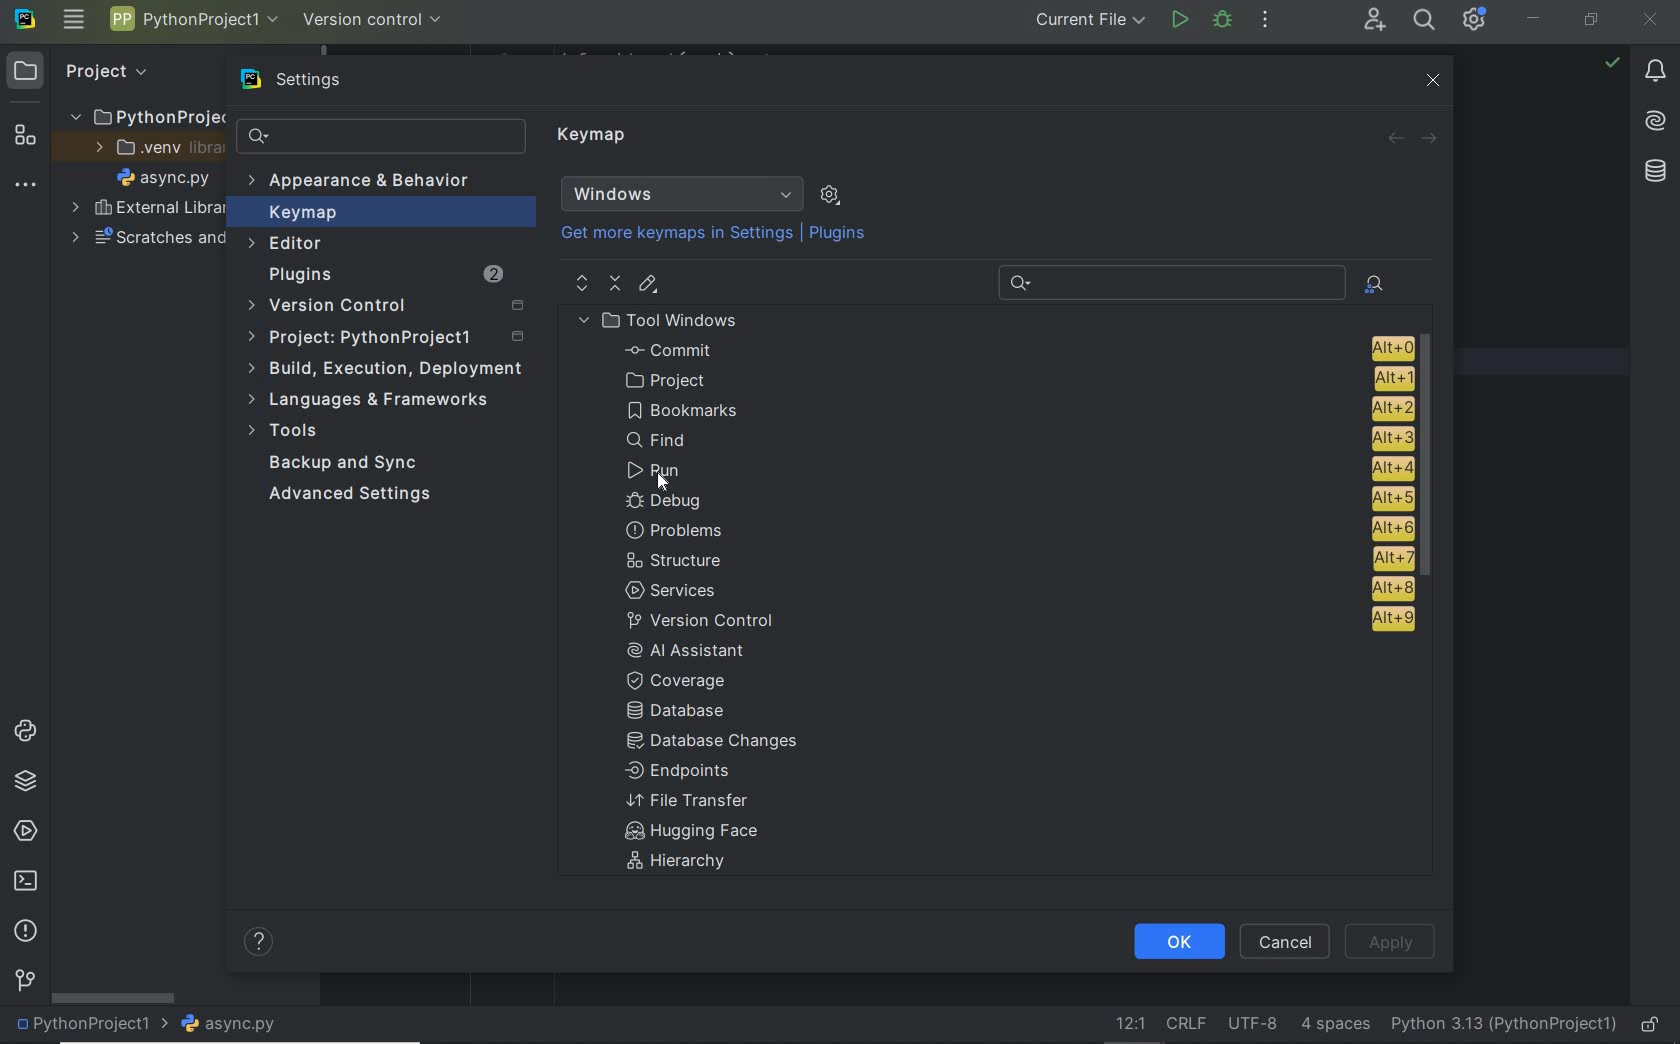 Image resolution: width=1680 pixels, height=1044 pixels. Describe the element at coordinates (381, 136) in the screenshot. I see `search settings` at that location.